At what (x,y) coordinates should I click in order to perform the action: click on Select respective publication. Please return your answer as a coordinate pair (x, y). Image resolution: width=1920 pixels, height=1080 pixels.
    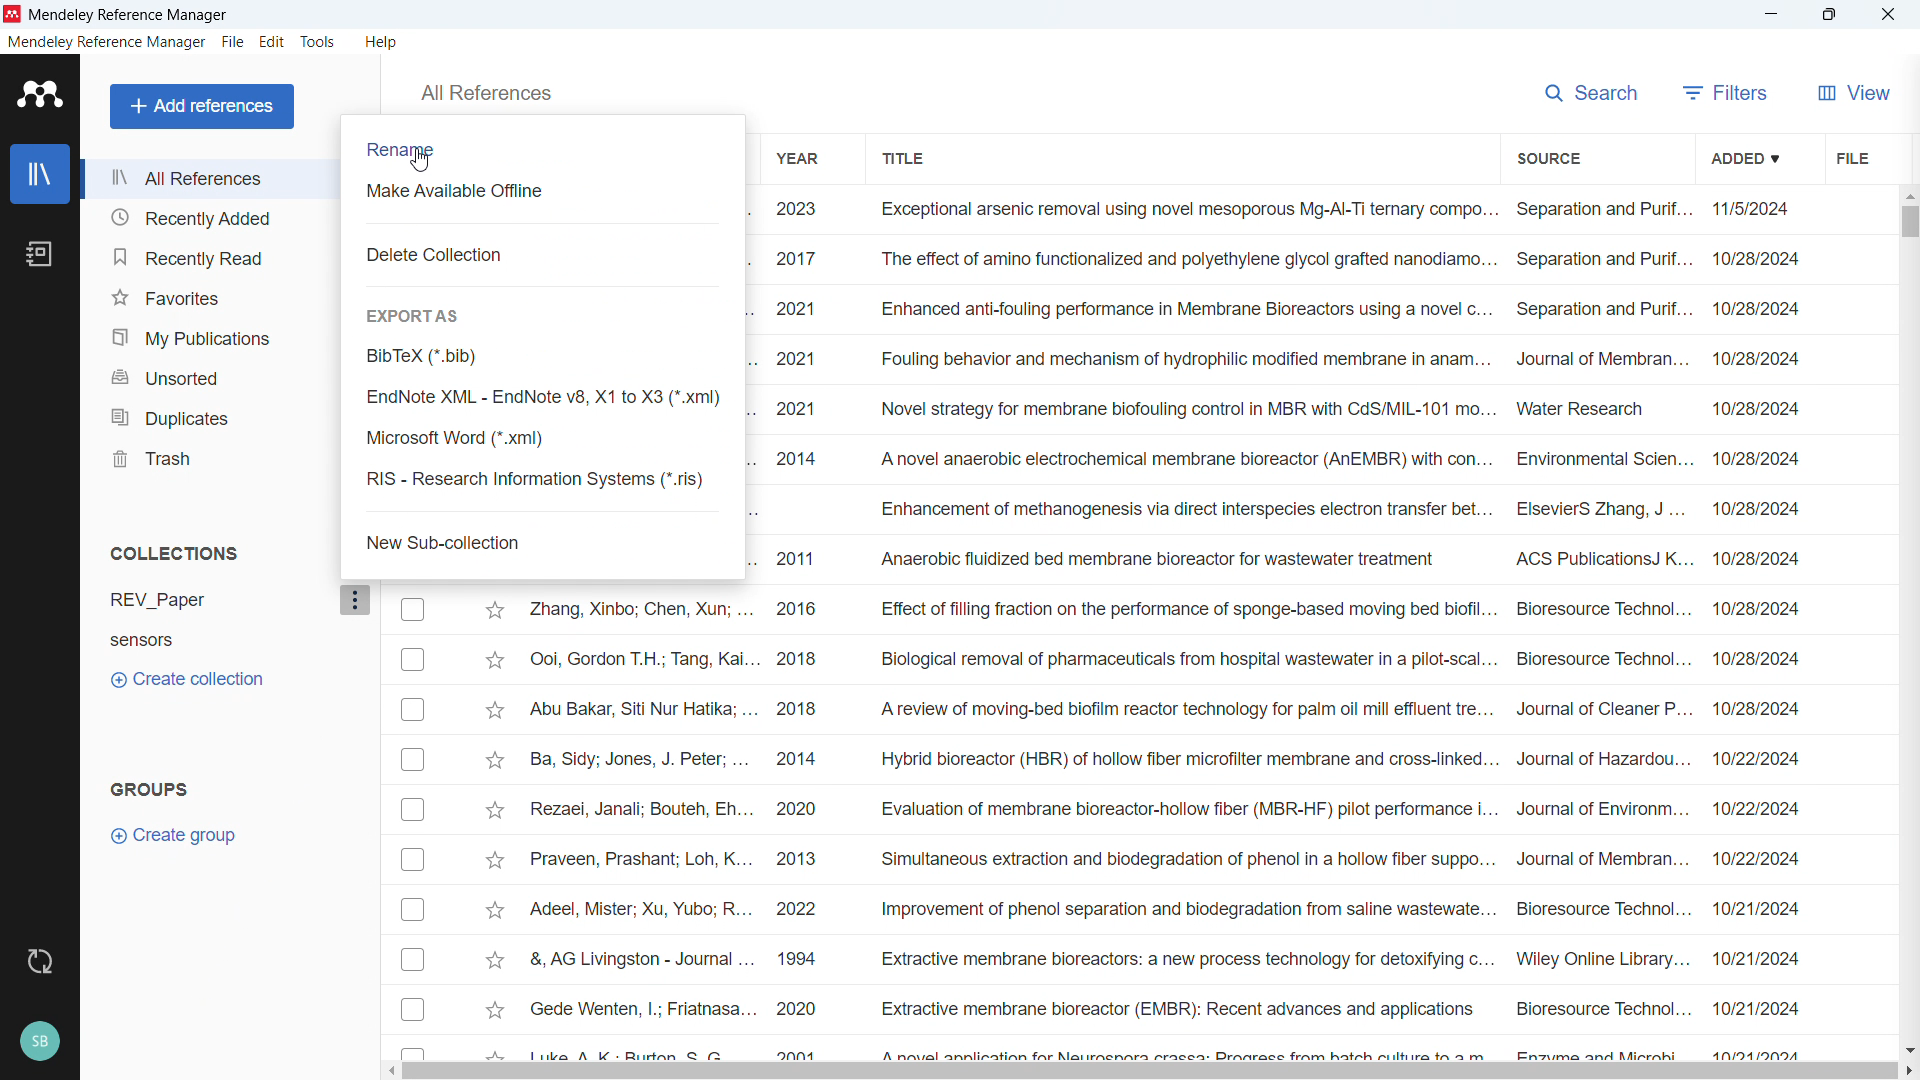
    Looking at the image, I should click on (413, 860).